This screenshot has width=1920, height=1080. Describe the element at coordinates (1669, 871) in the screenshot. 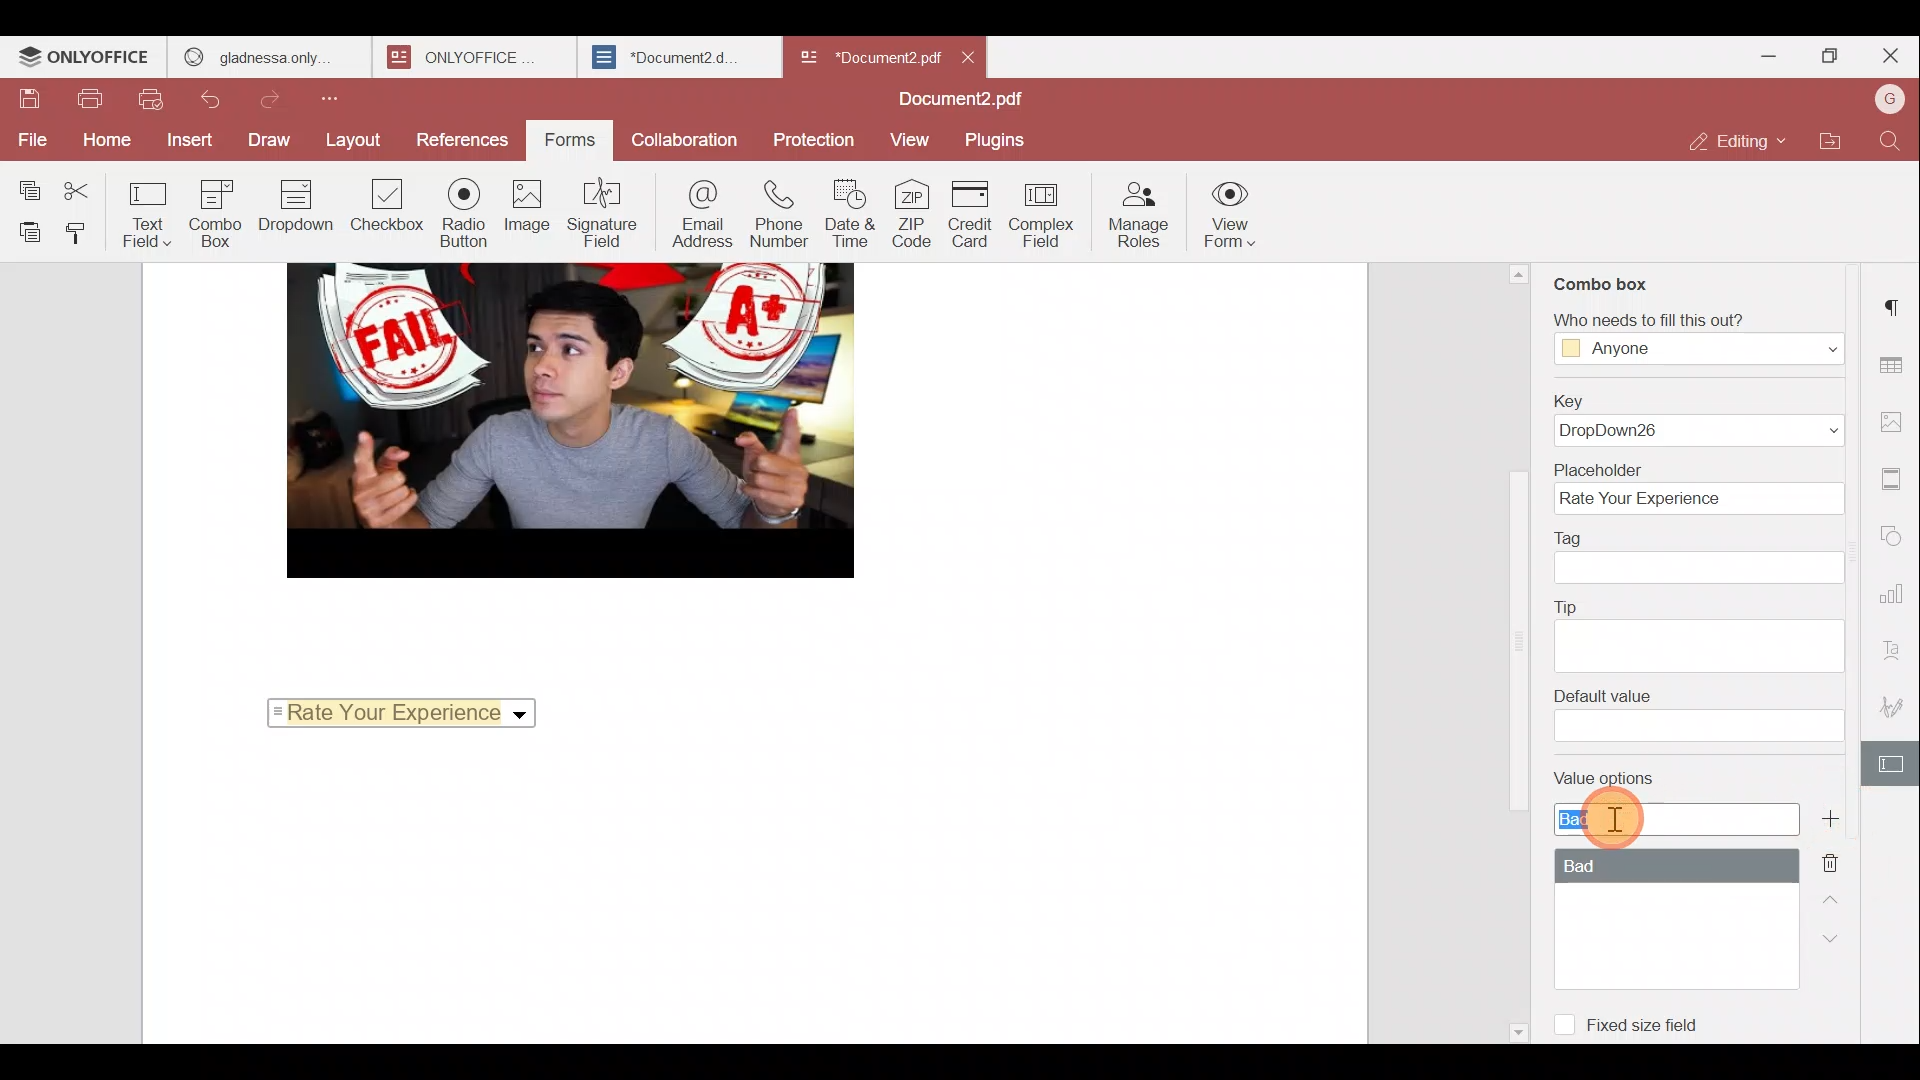

I see `Value options` at that location.